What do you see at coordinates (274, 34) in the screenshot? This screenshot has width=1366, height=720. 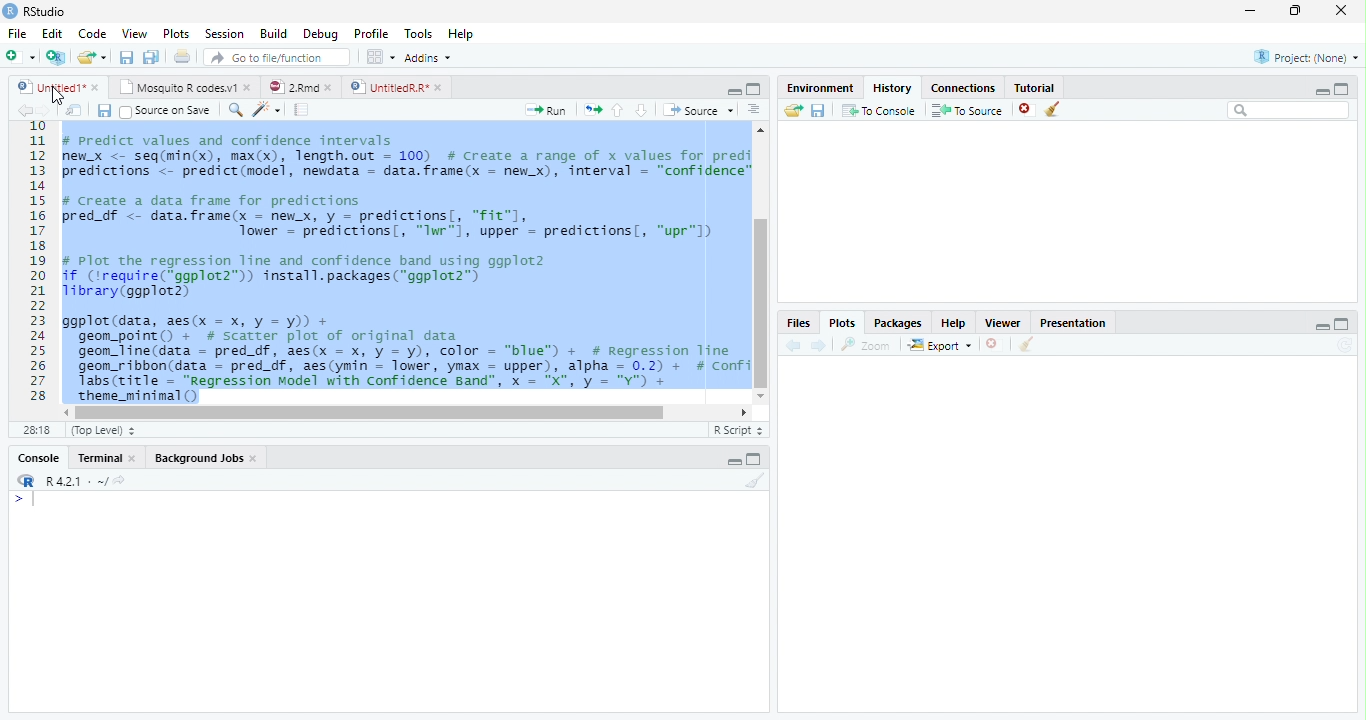 I see `Build` at bounding box center [274, 34].